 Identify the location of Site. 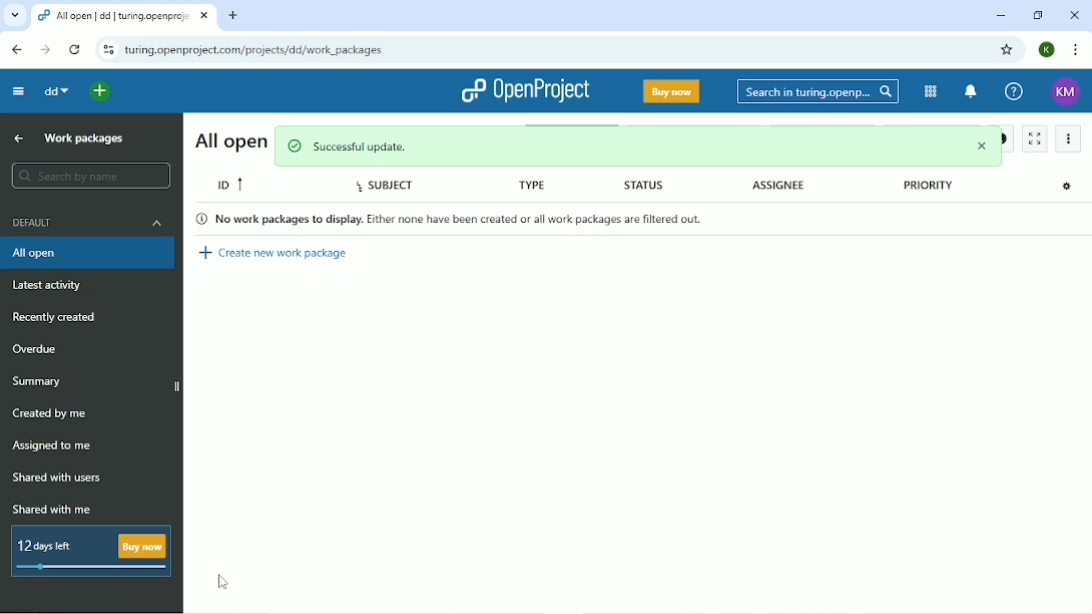
(255, 50).